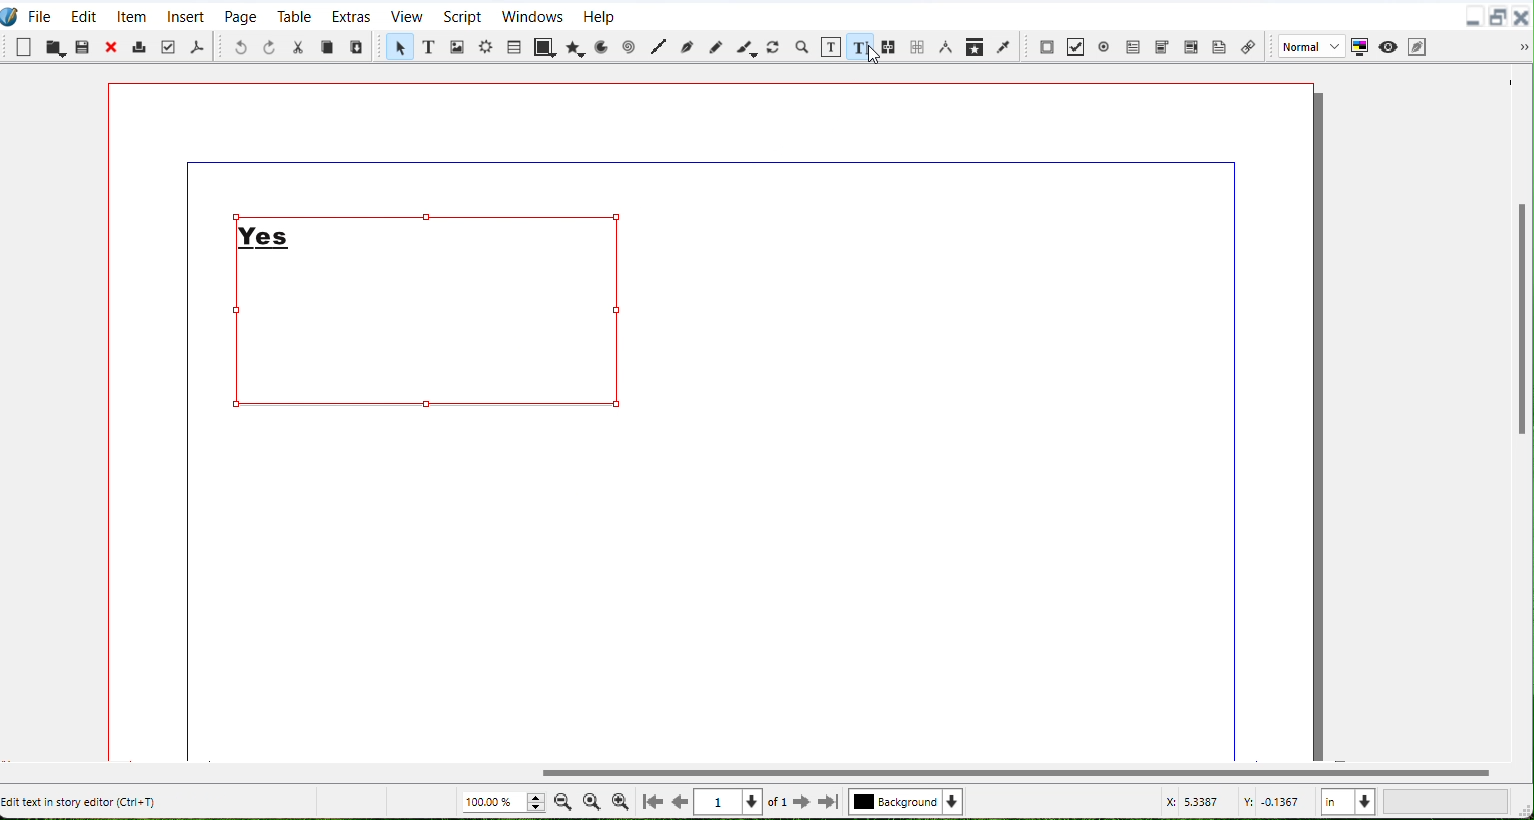 The height and width of the screenshot is (820, 1534). Describe the element at coordinates (909, 802) in the screenshot. I see `Select Current layer` at that location.